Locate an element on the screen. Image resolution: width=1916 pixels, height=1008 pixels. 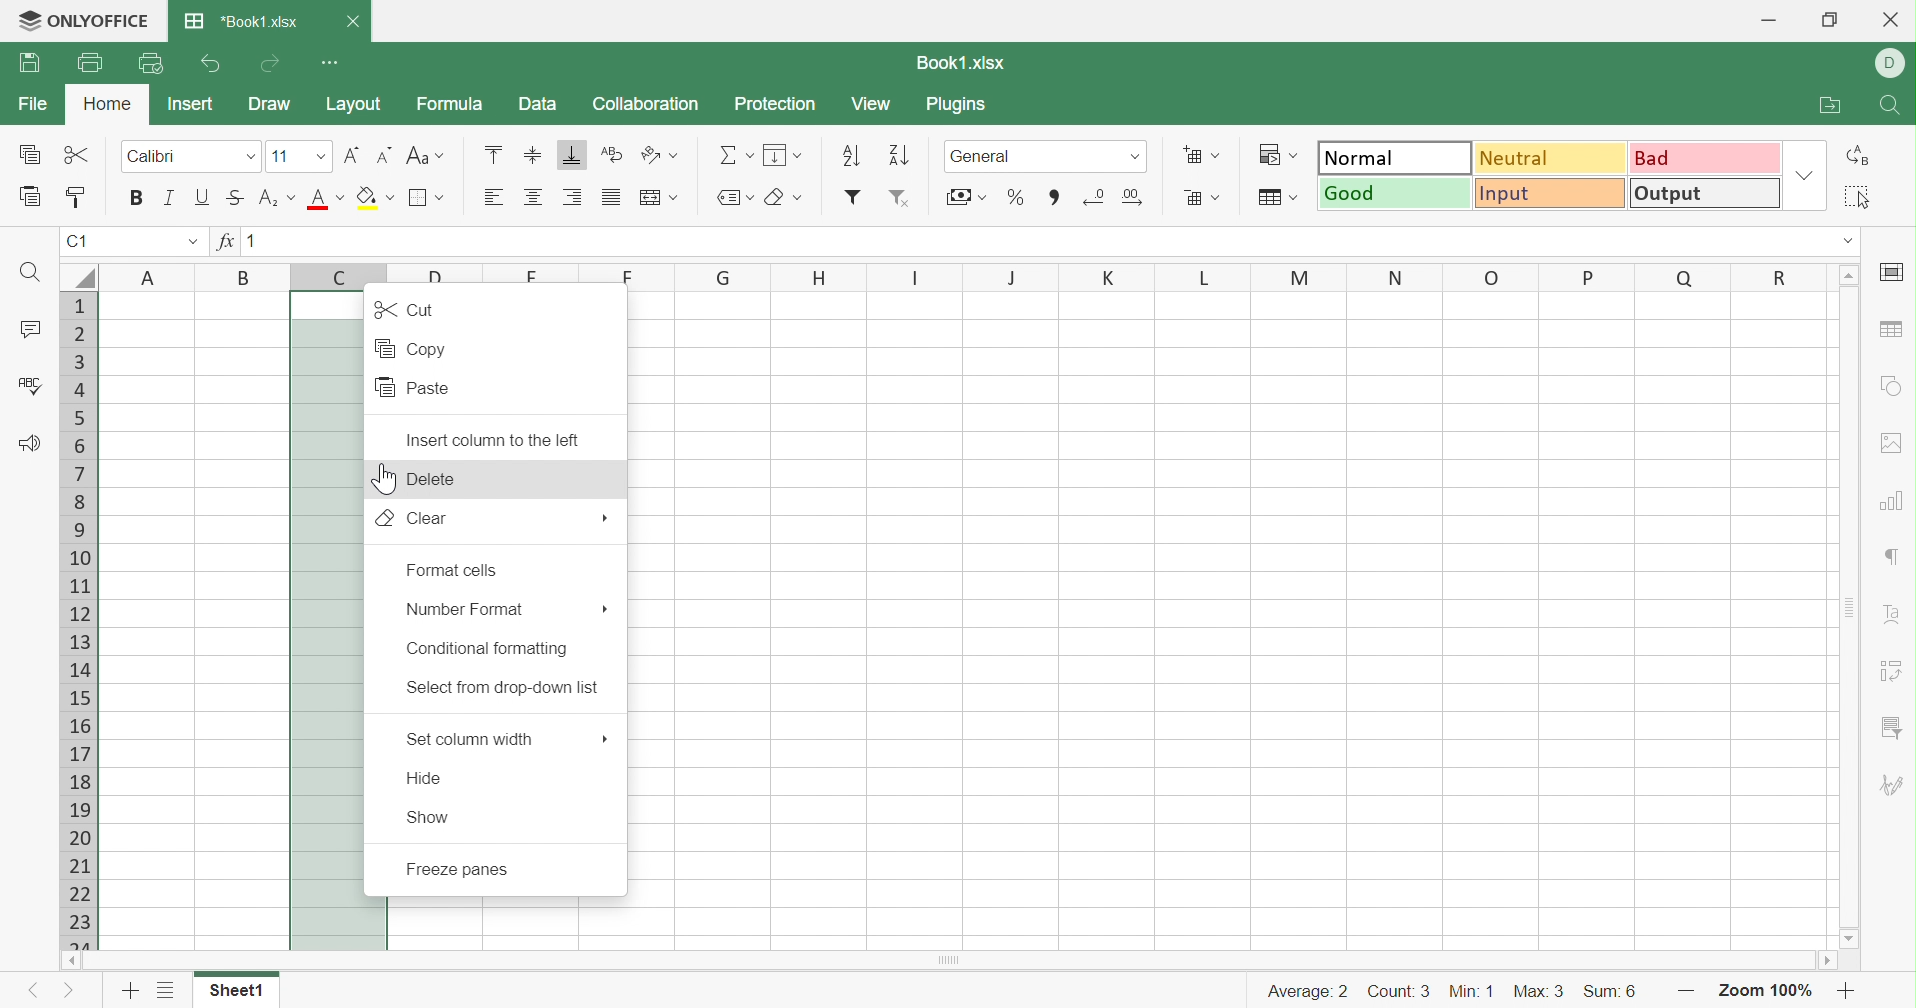
Cut is located at coordinates (414, 308).